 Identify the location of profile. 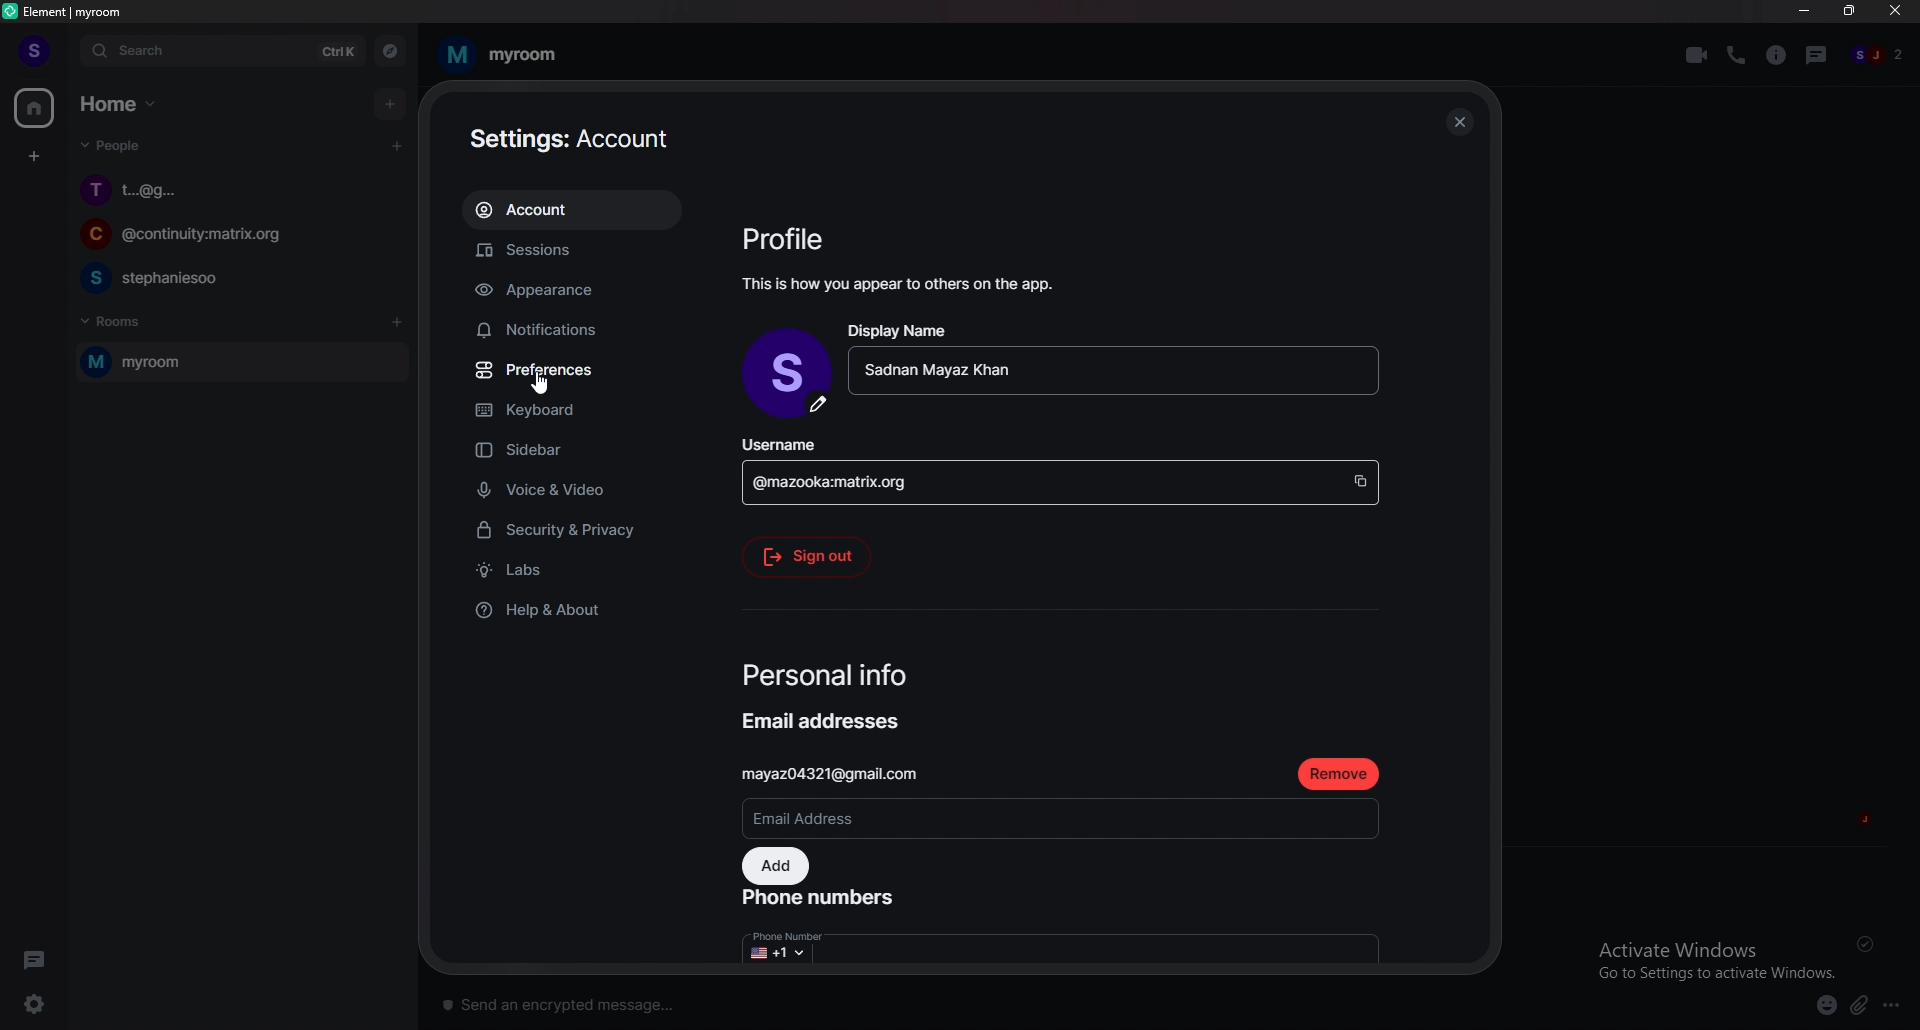
(789, 240).